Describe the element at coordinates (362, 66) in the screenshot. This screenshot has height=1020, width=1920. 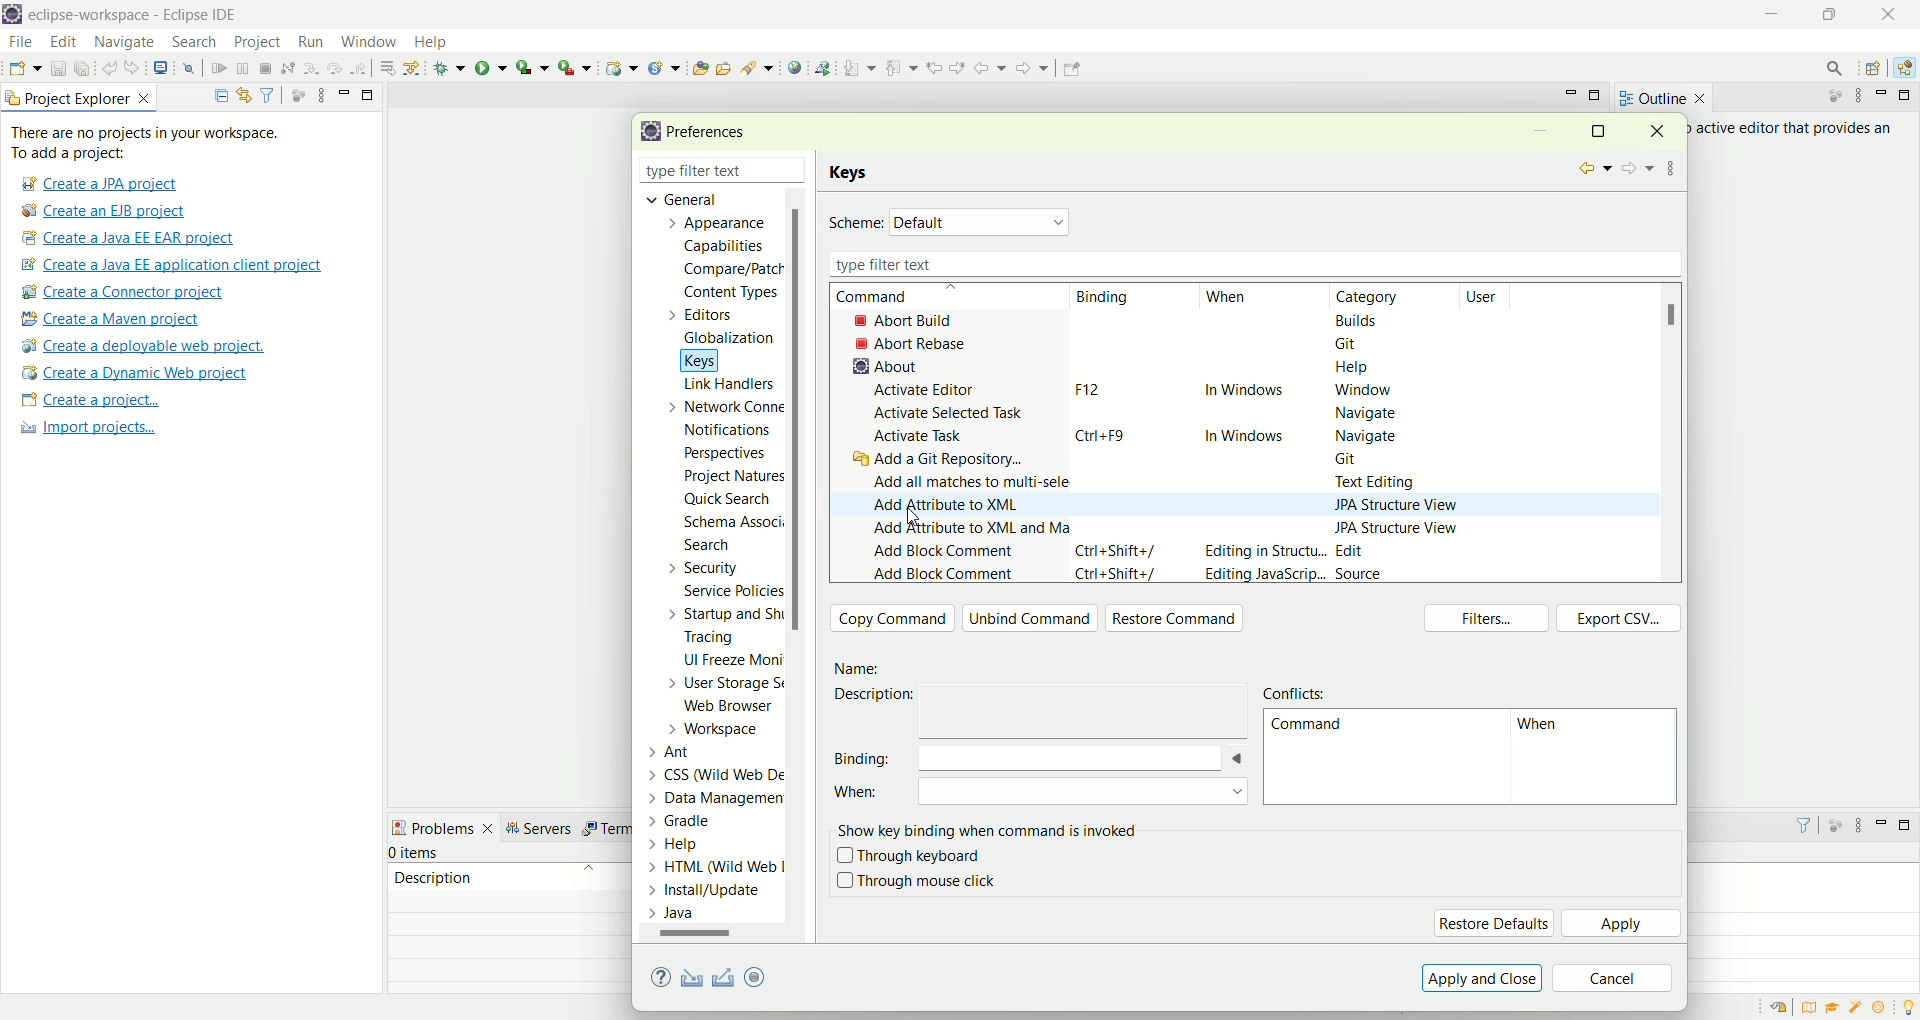
I see `step return` at that location.